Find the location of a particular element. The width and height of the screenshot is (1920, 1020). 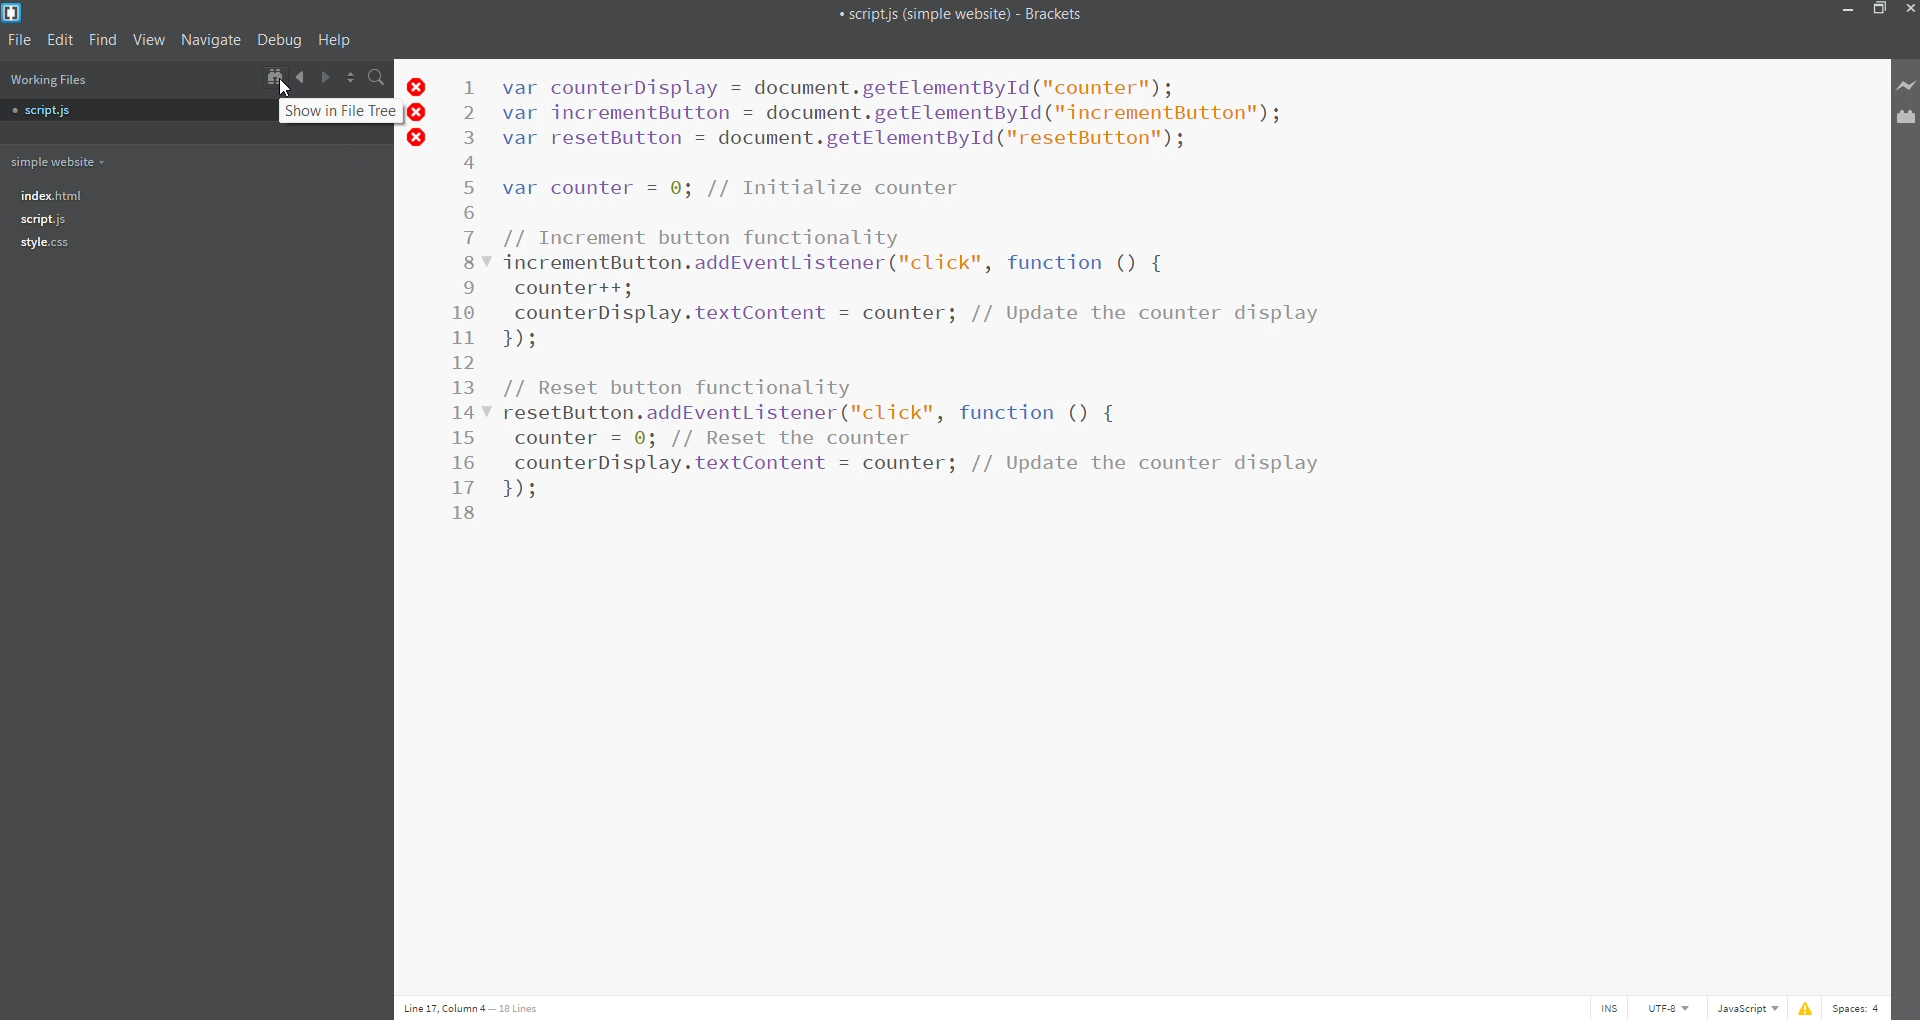

script.js(single website) brackets is located at coordinates (918, 13).